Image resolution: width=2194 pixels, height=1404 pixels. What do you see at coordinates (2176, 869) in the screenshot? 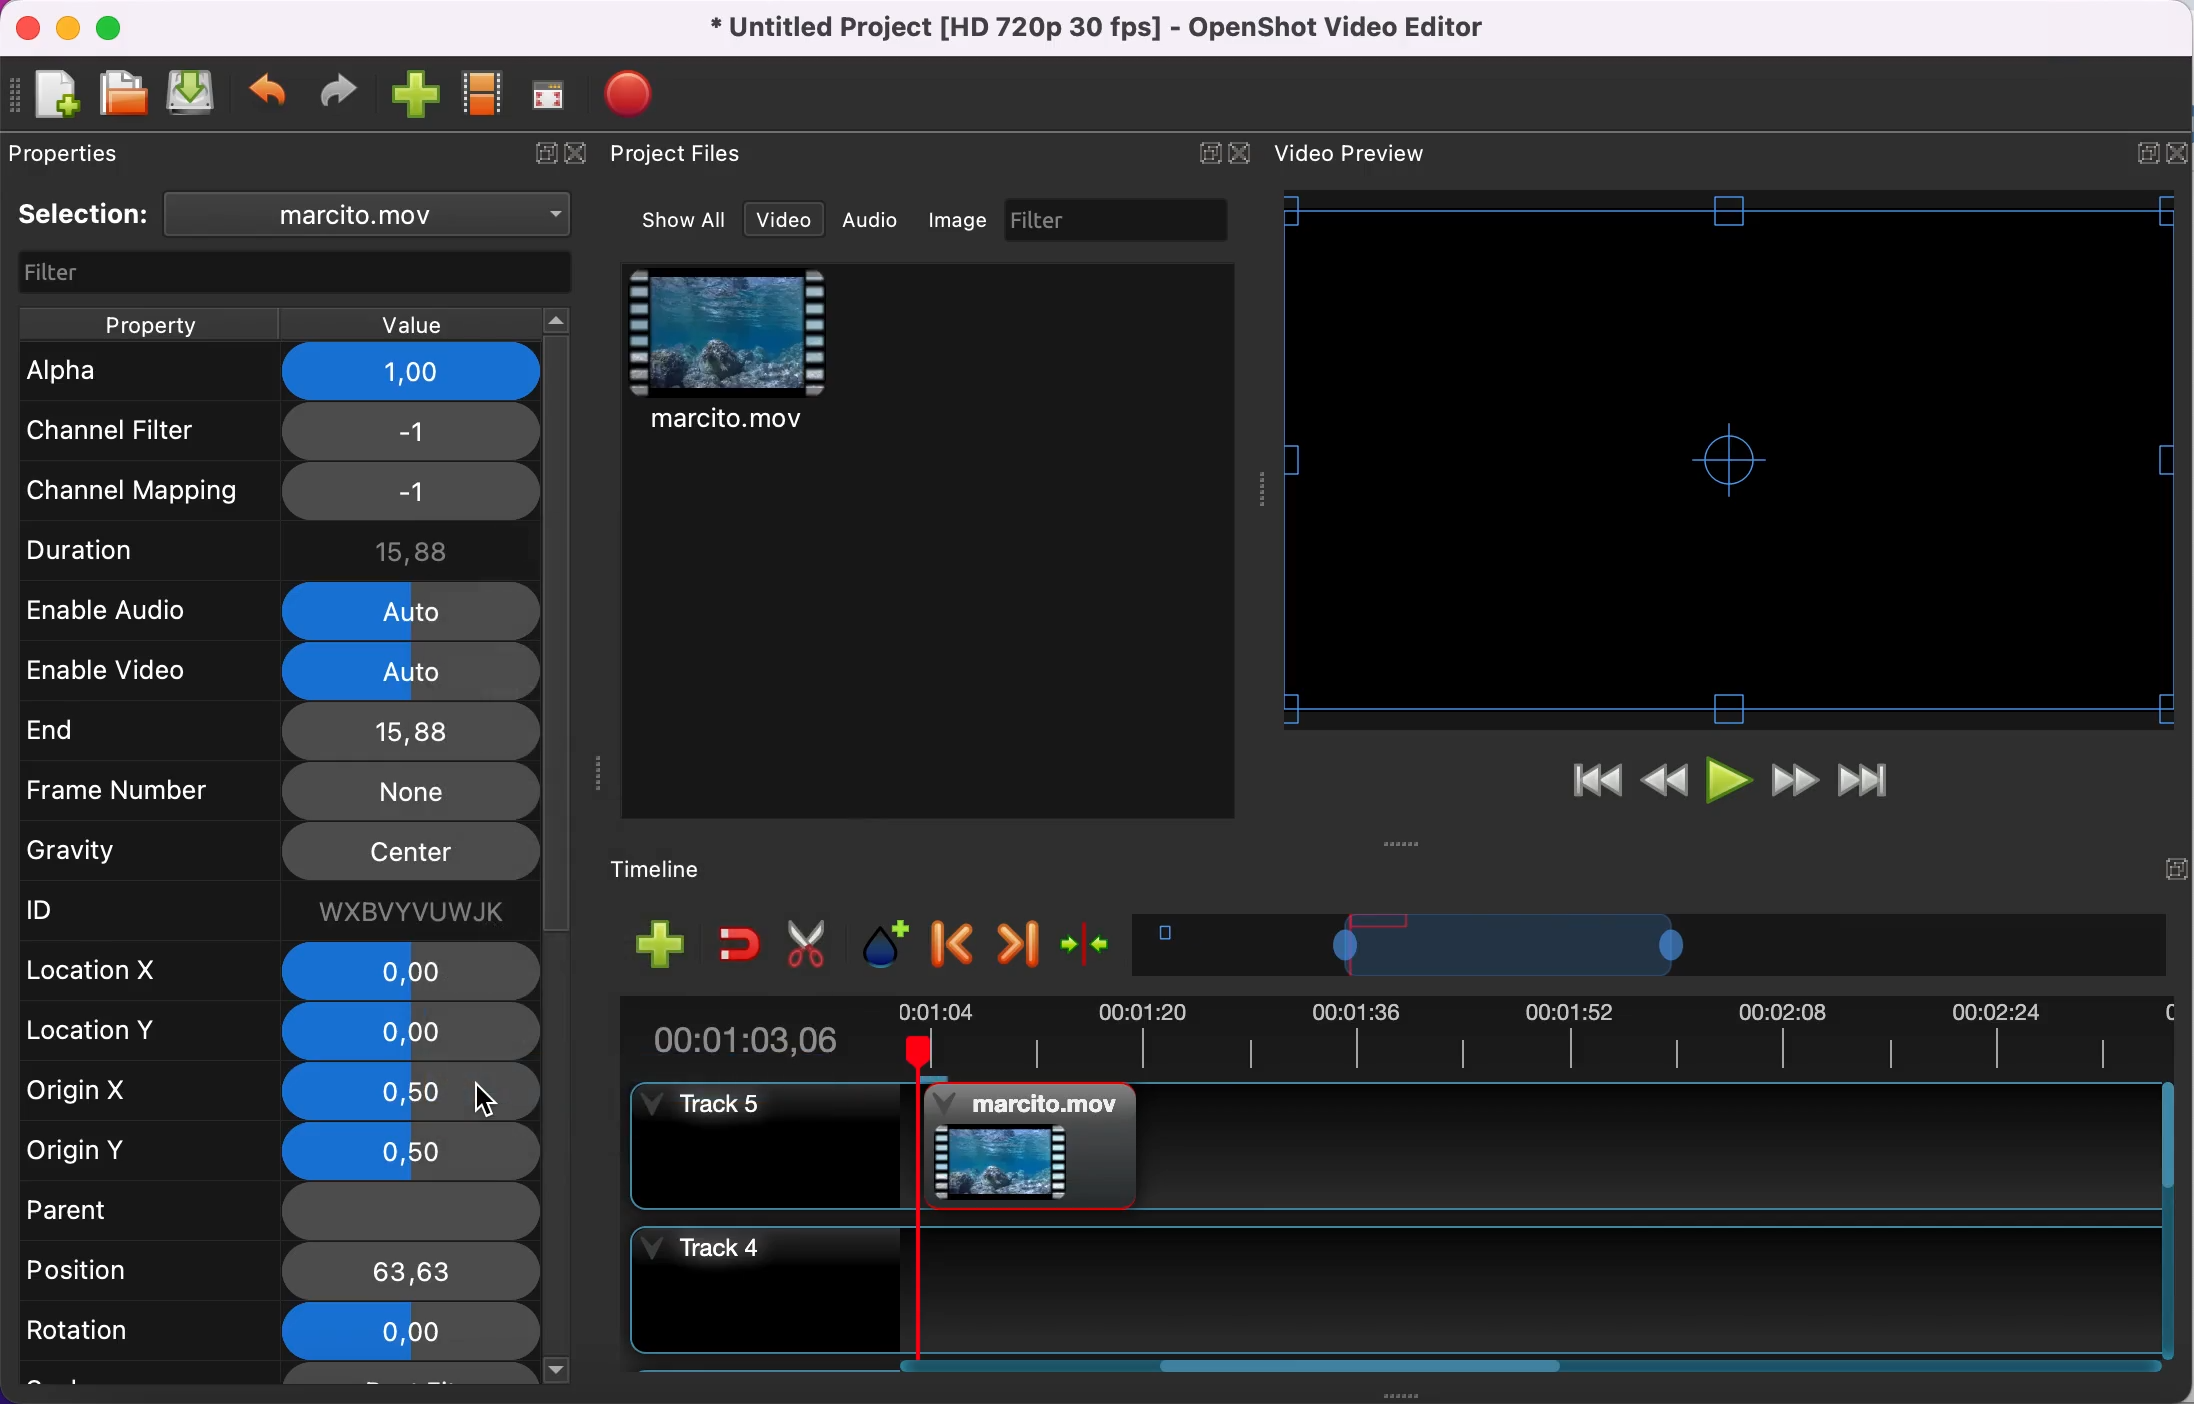
I see `Expand/Collapse` at bounding box center [2176, 869].